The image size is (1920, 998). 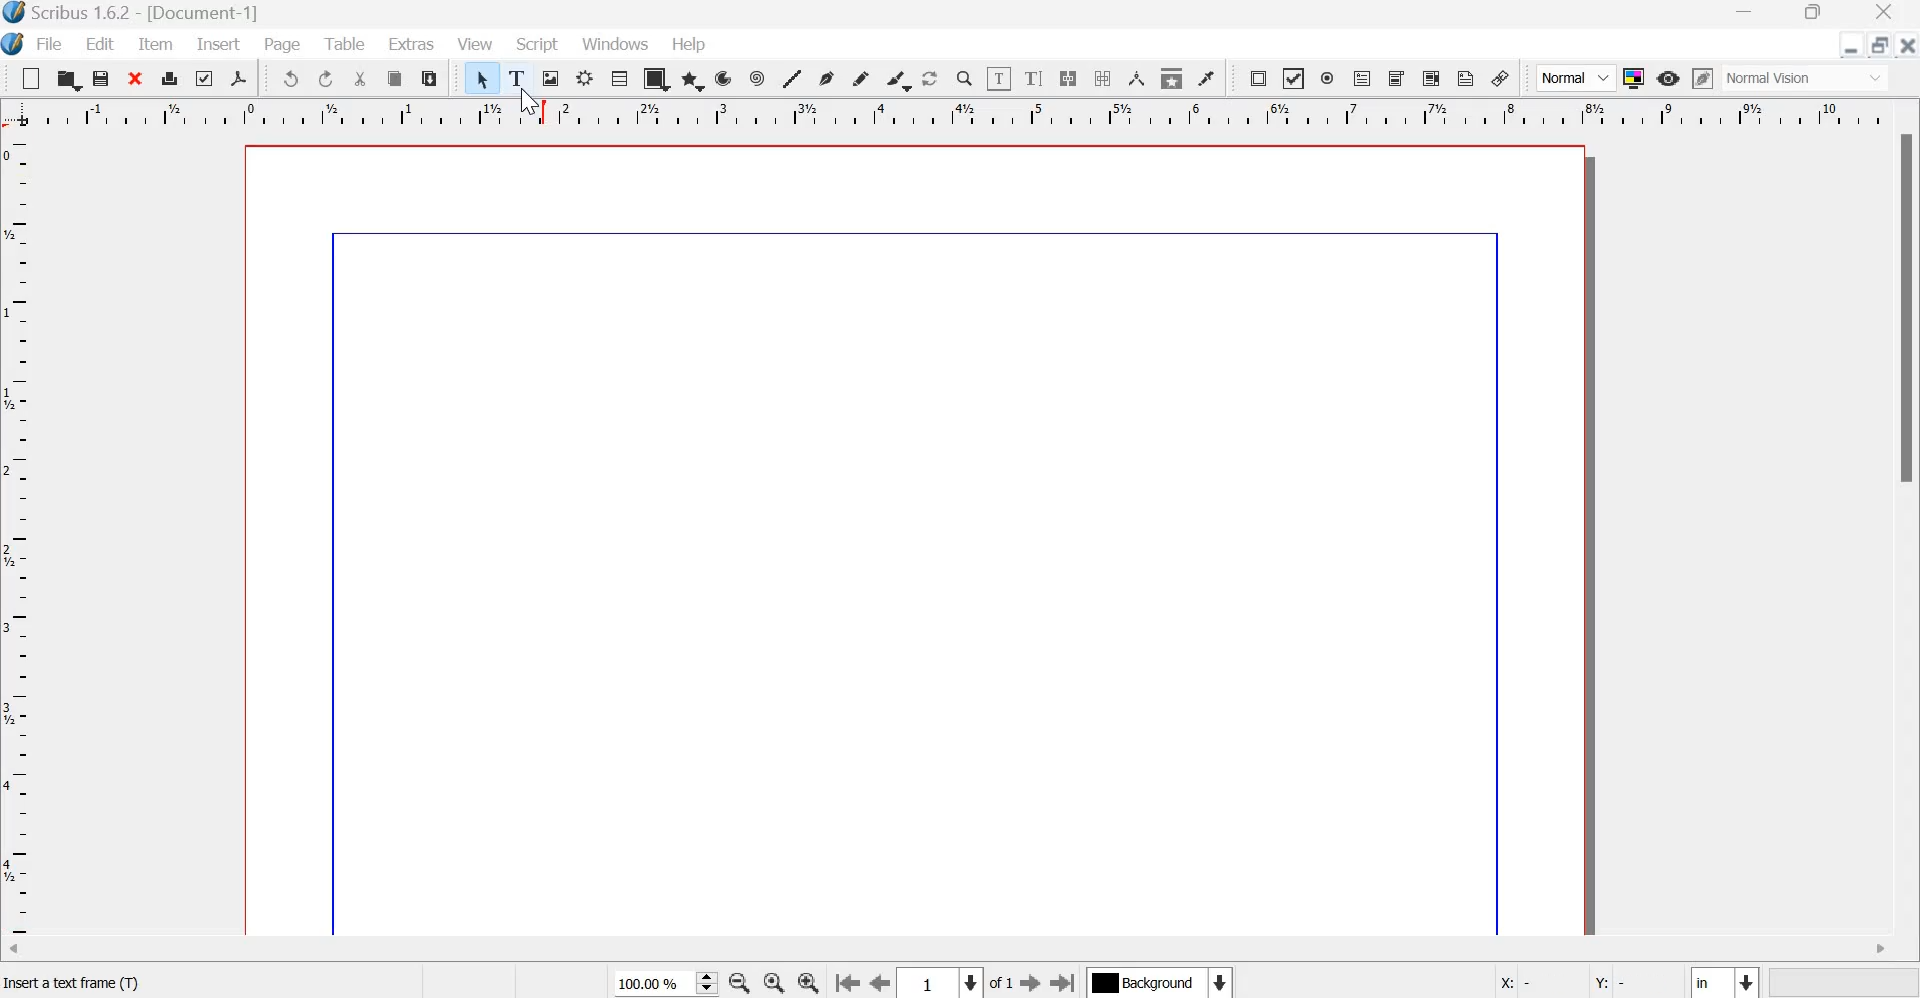 What do you see at coordinates (826, 78) in the screenshot?
I see `Bezier curve` at bounding box center [826, 78].